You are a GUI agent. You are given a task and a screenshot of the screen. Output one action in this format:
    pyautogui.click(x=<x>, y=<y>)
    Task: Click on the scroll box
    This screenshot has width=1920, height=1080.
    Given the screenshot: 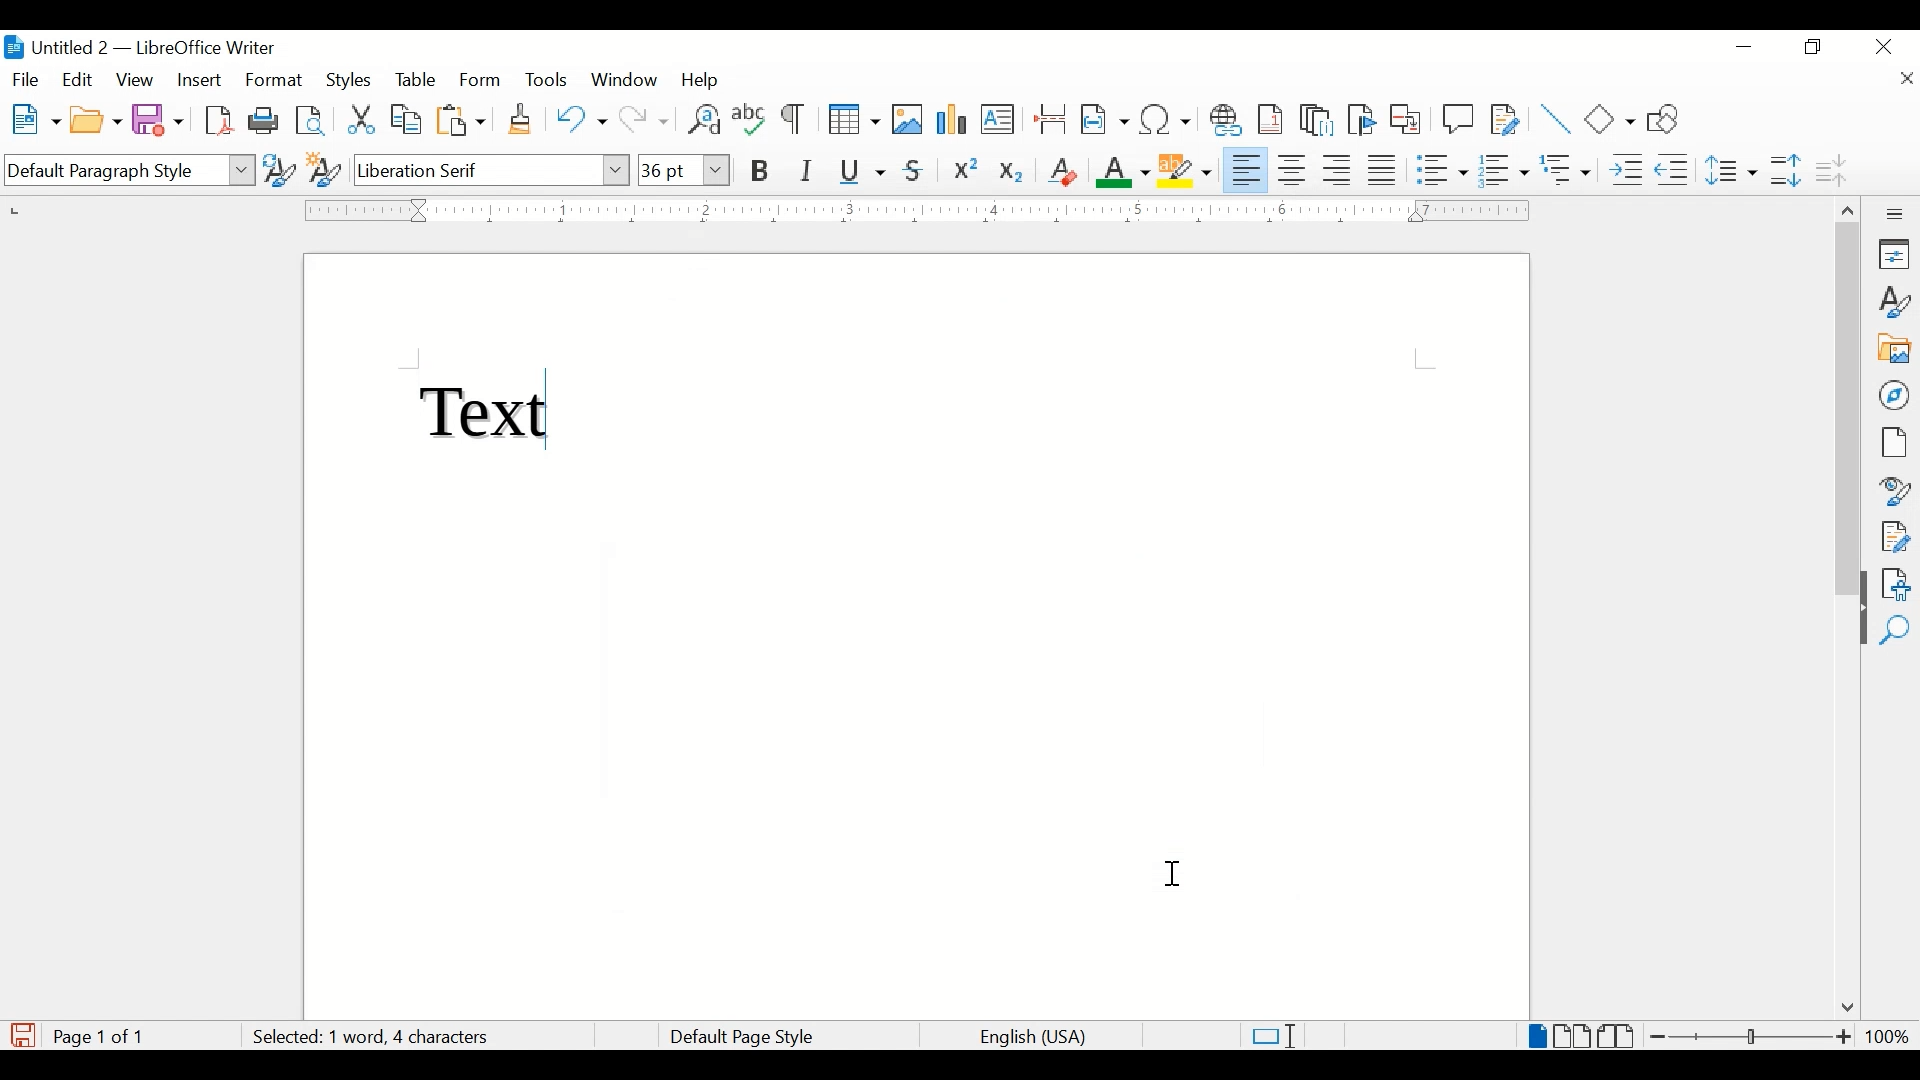 What is the action you would take?
    pyautogui.click(x=1848, y=412)
    